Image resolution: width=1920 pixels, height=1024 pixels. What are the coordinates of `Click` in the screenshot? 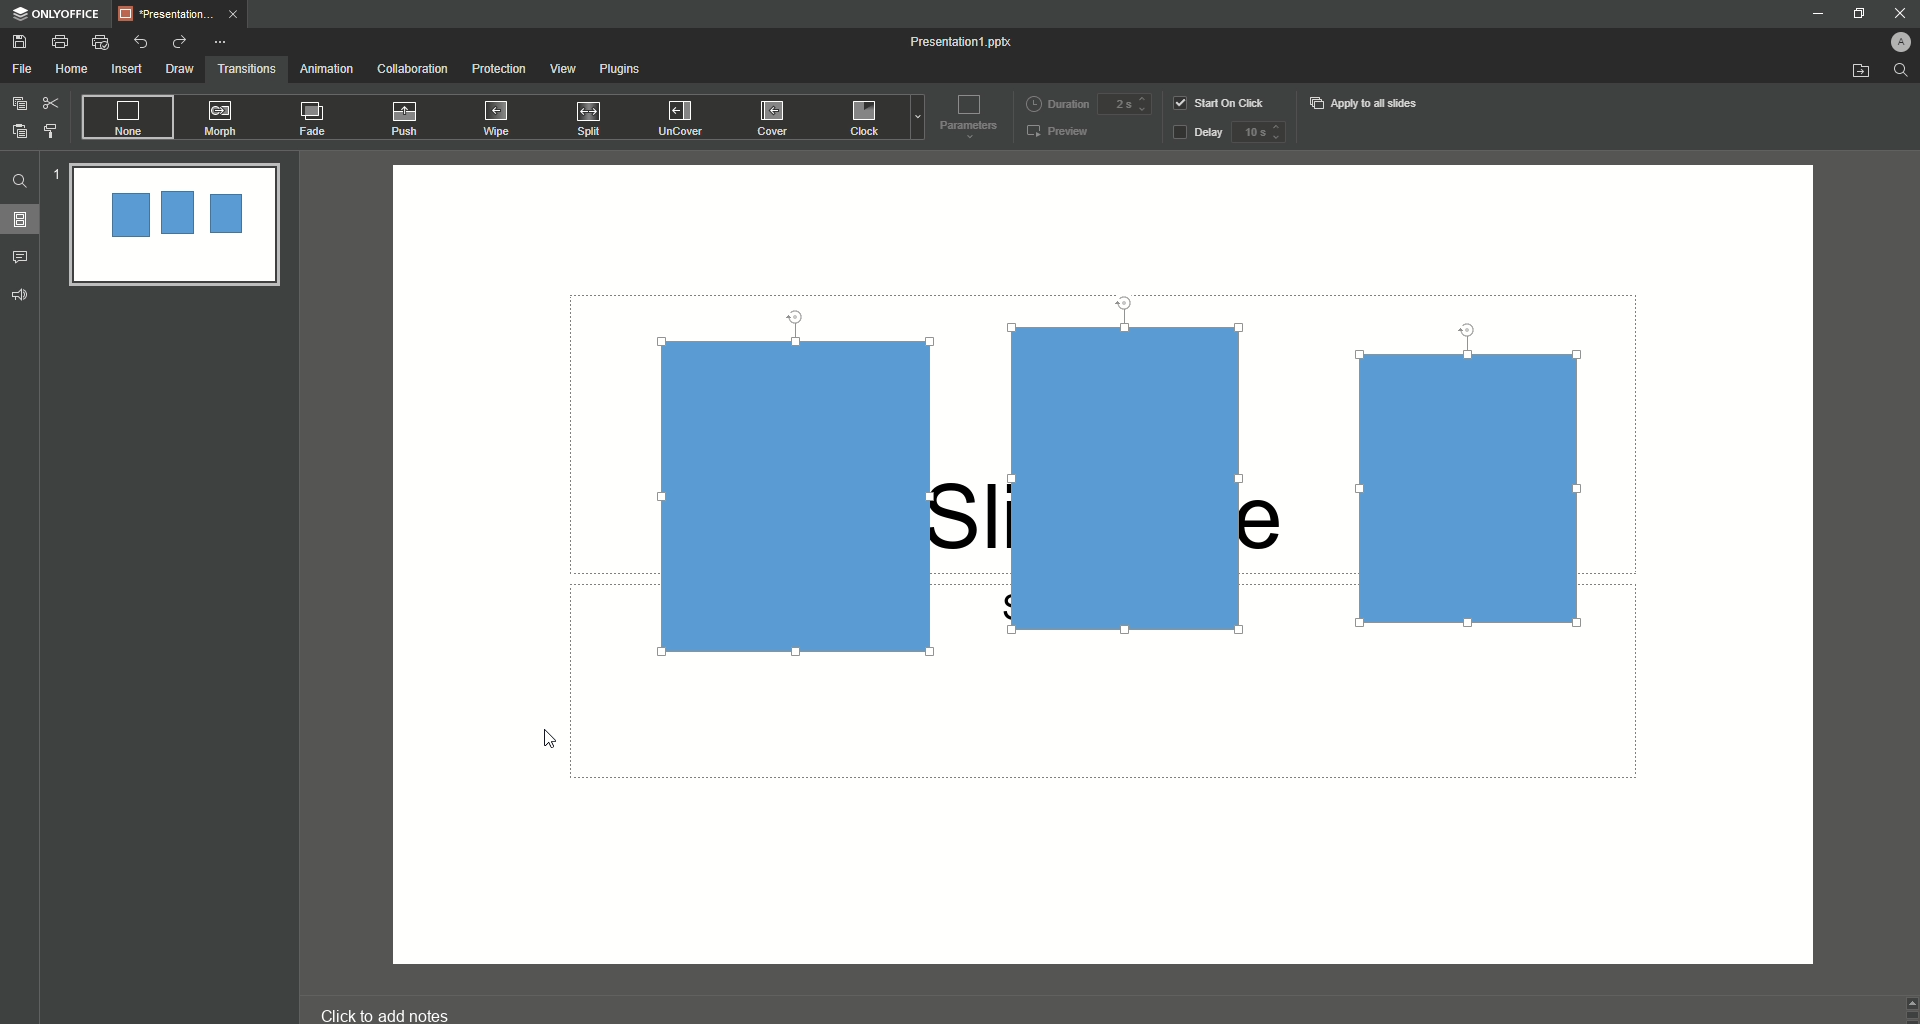 It's located at (867, 121).